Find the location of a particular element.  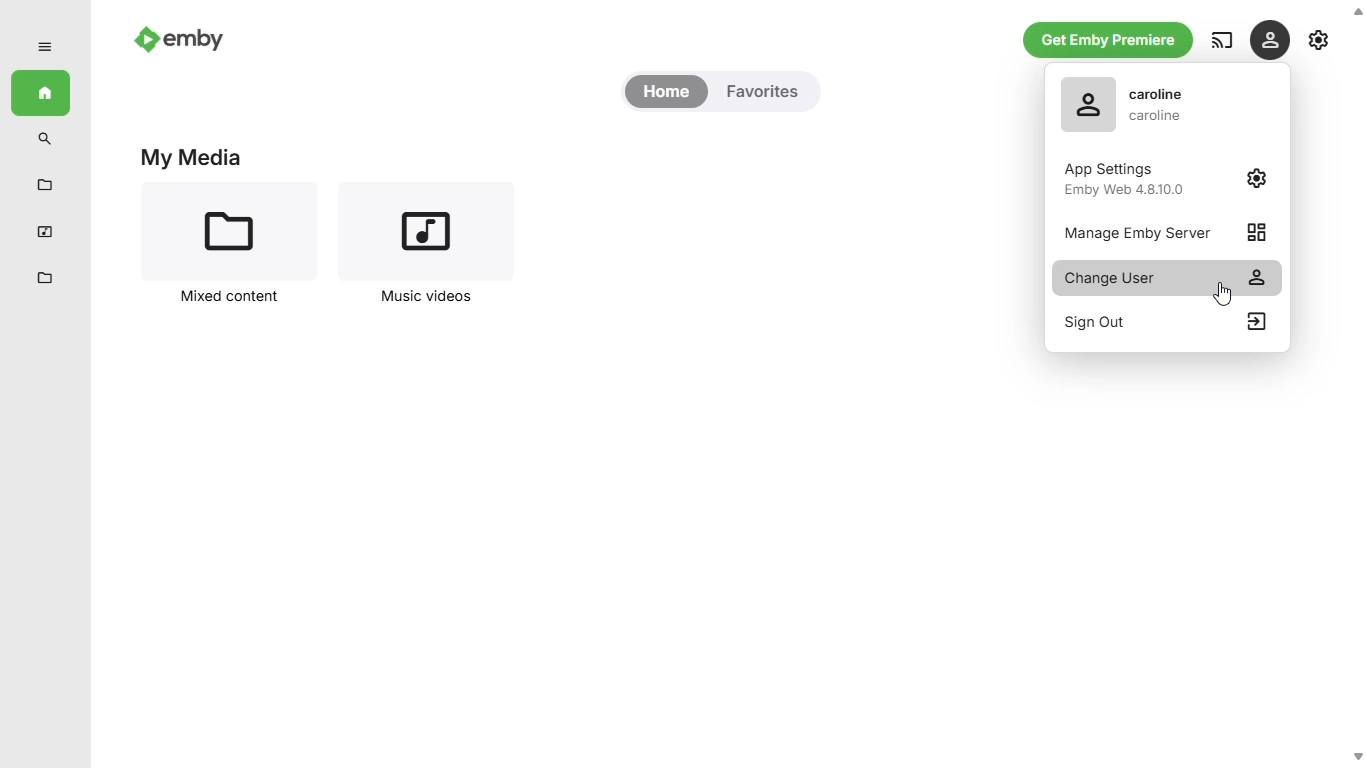

home is located at coordinates (40, 93).